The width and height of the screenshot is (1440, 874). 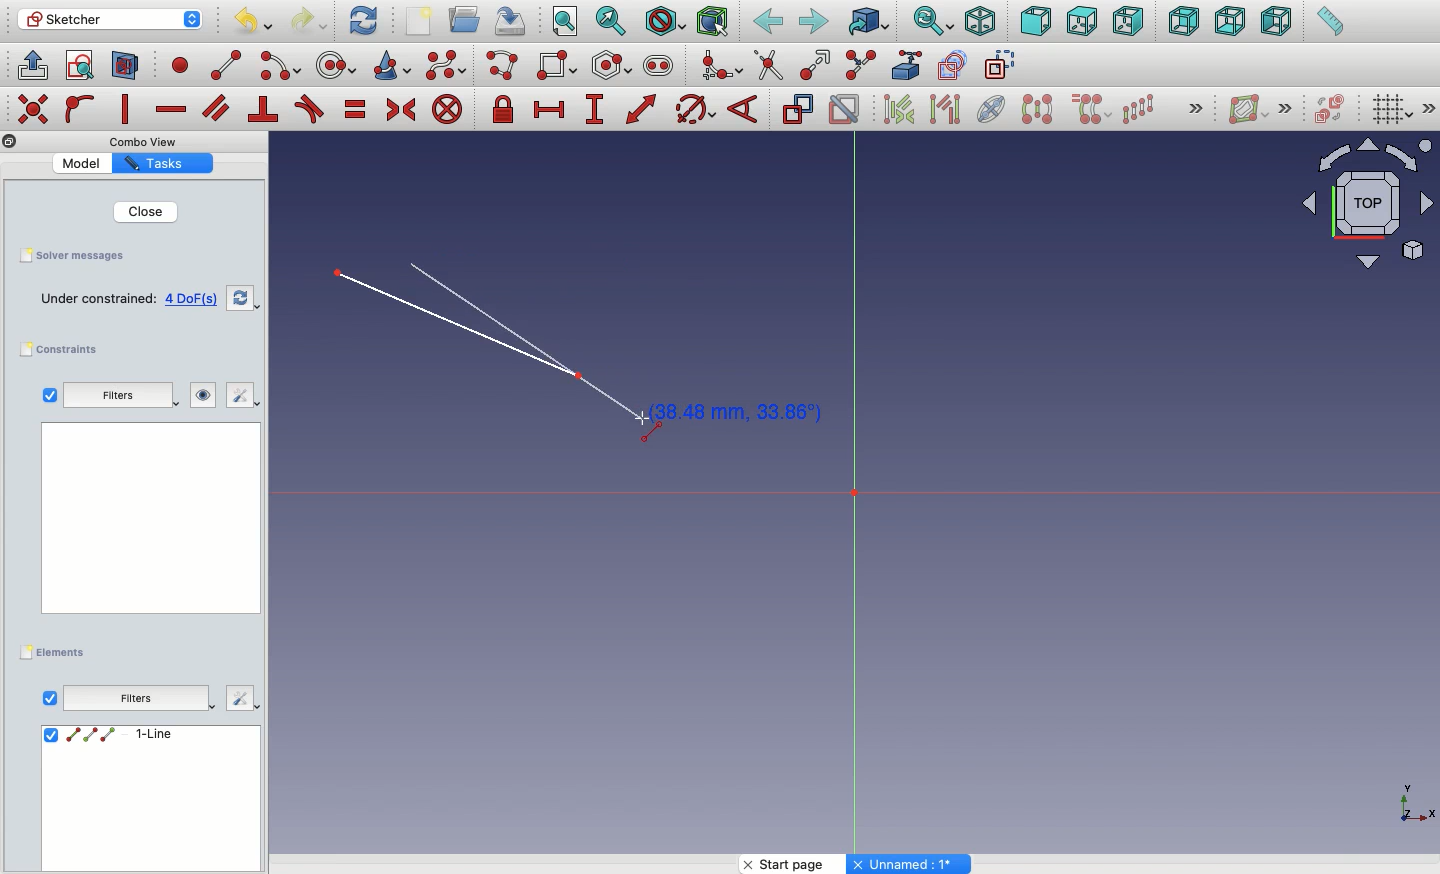 What do you see at coordinates (241, 396) in the screenshot?
I see `Edit` at bounding box center [241, 396].